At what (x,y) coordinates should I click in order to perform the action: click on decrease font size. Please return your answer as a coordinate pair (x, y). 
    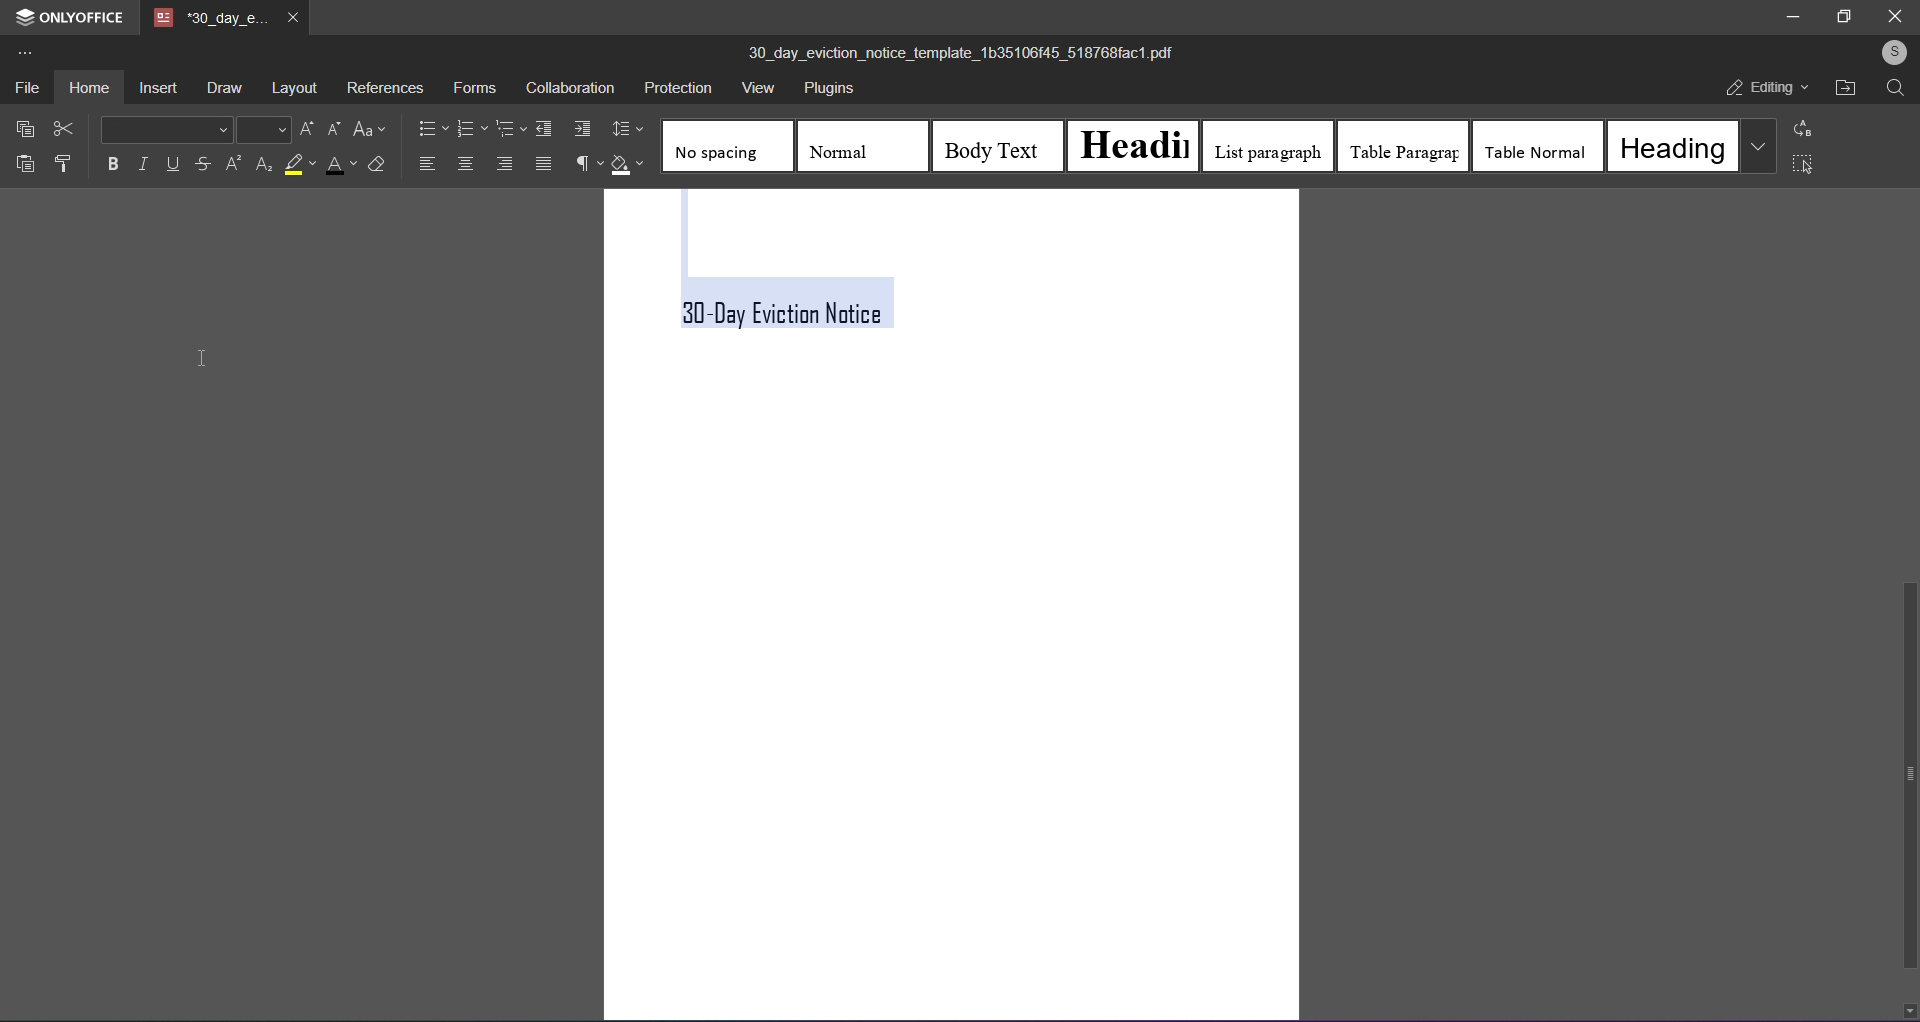
    Looking at the image, I should click on (330, 128).